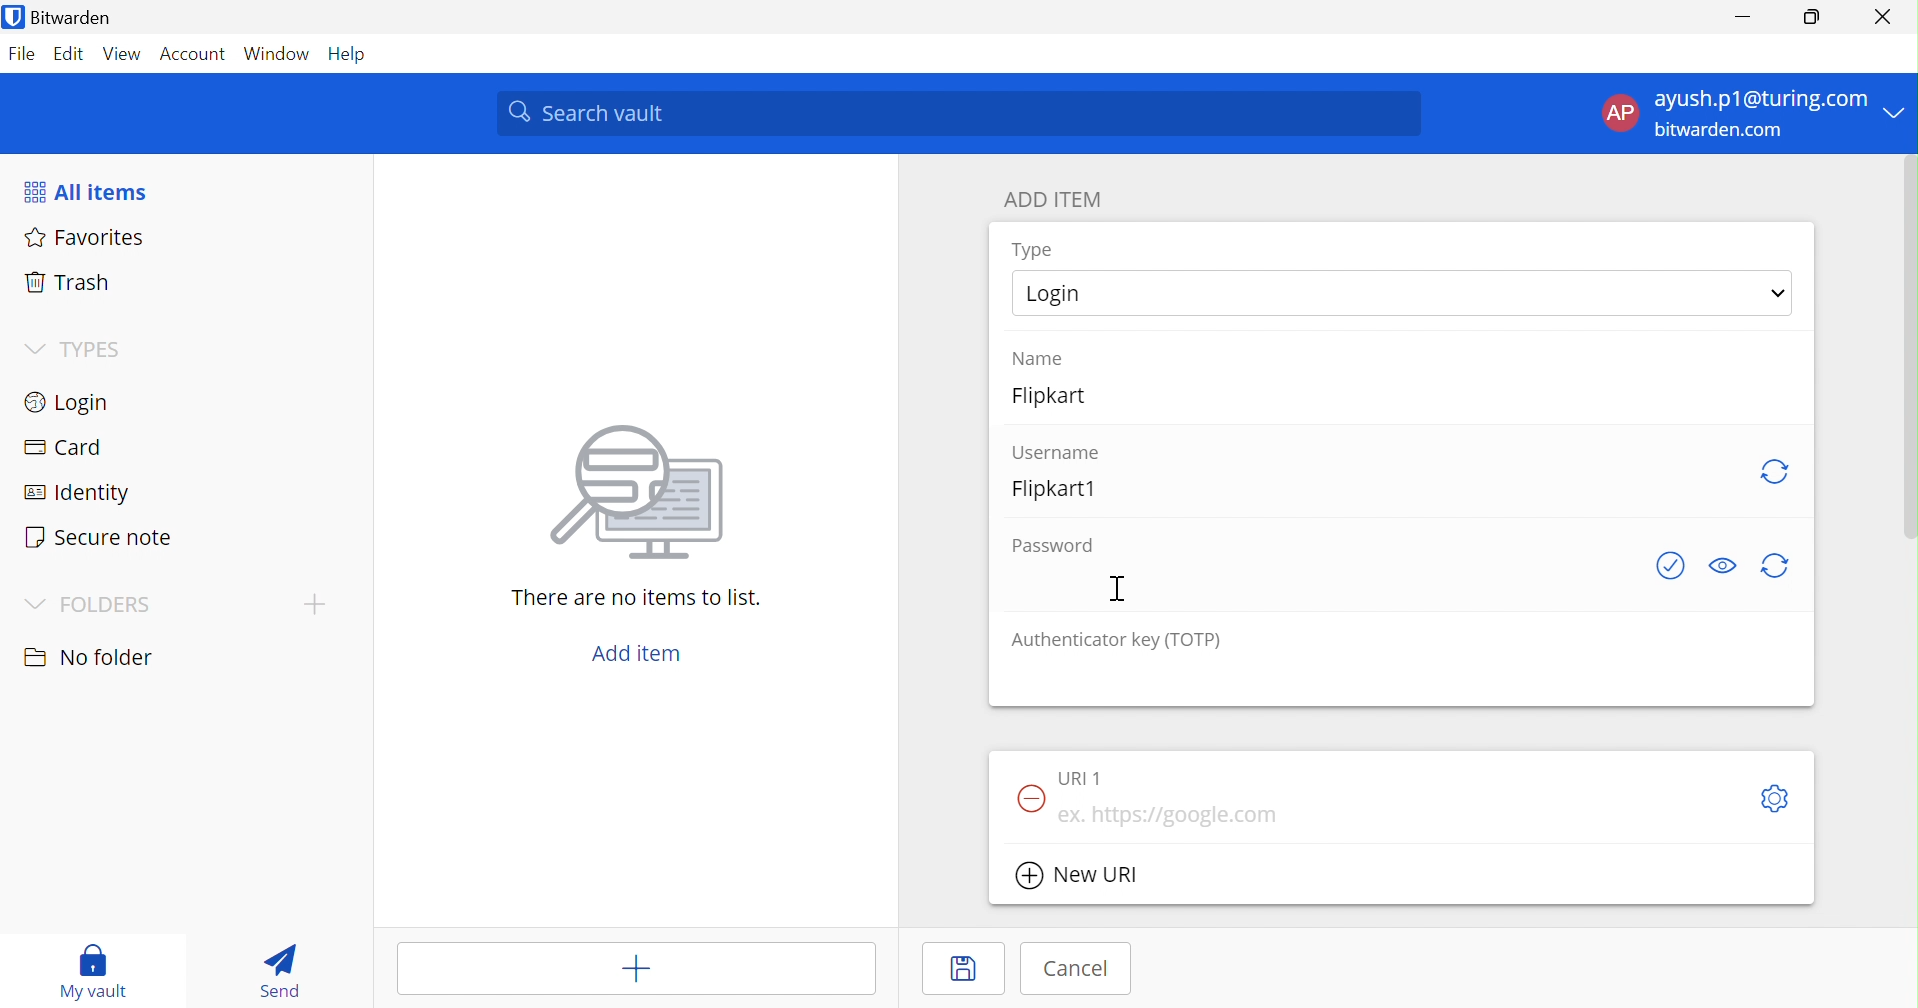  What do you see at coordinates (1776, 469) in the screenshot?
I see `generate username` at bounding box center [1776, 469].